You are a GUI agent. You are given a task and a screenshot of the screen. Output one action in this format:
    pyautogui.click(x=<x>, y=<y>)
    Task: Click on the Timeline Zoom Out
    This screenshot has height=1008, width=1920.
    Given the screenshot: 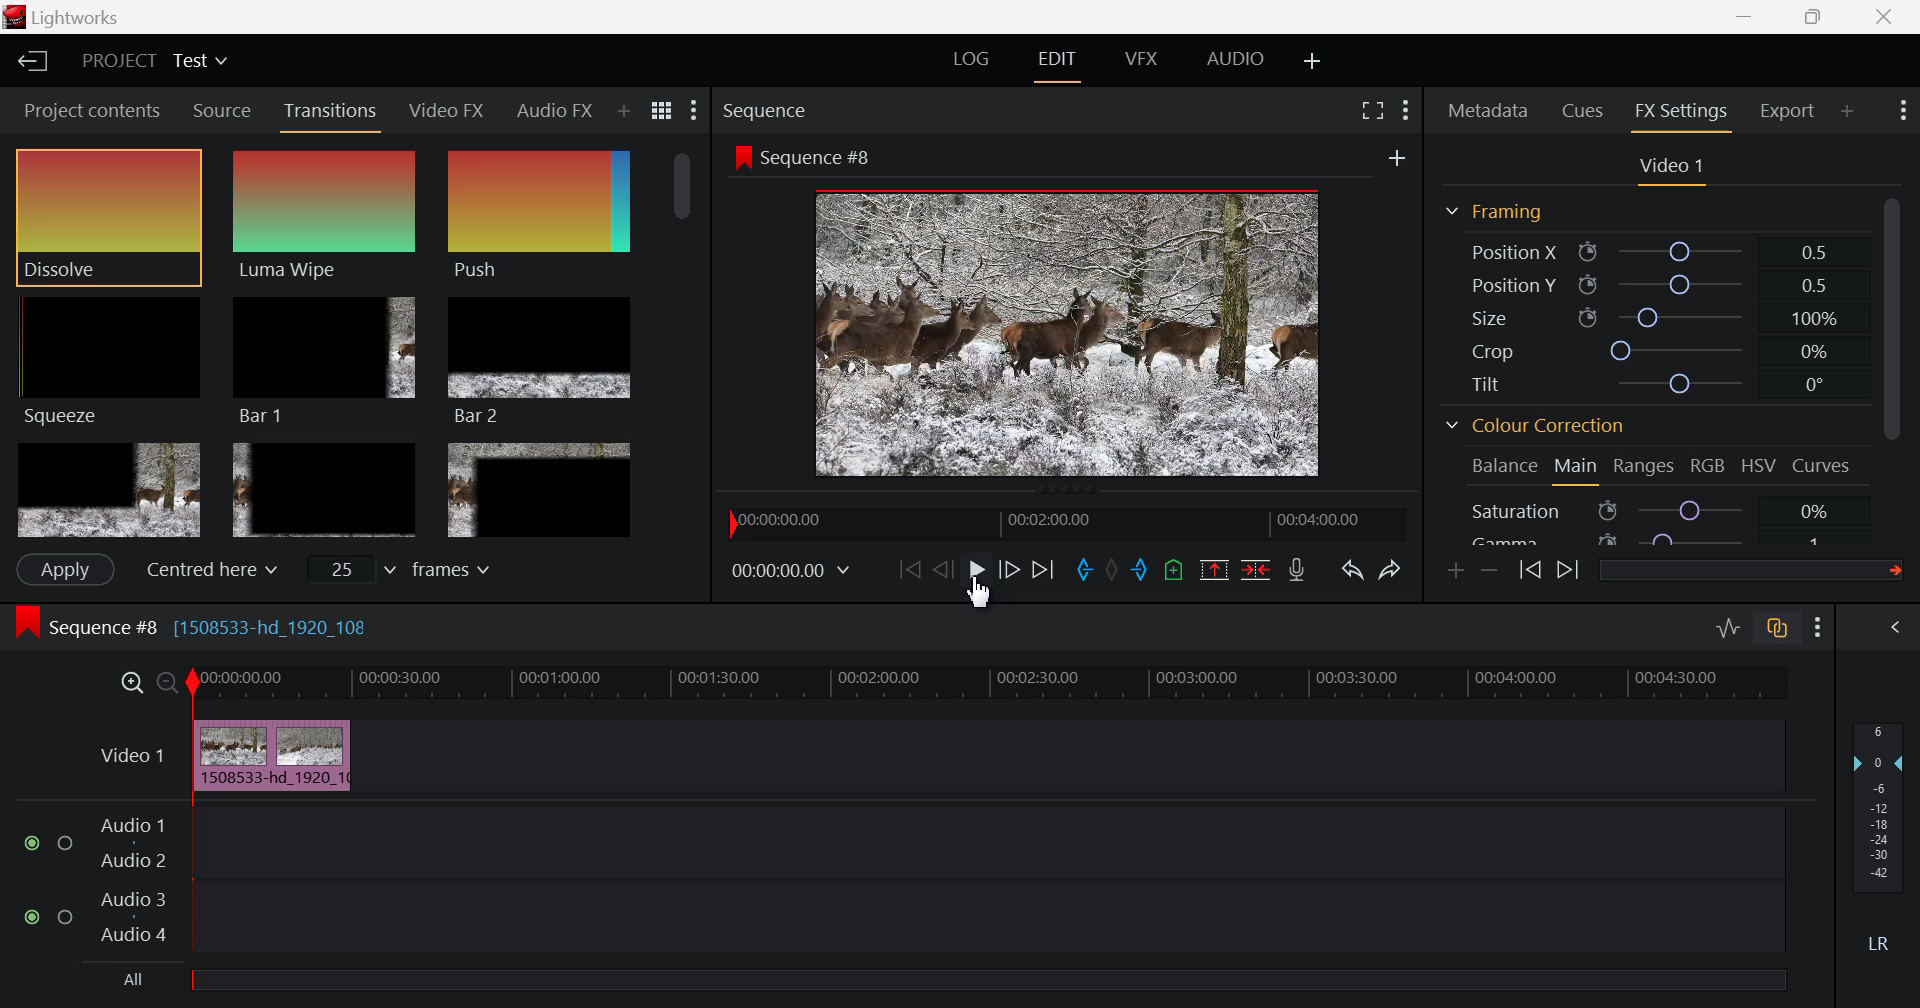 What is the action you would take?
    pyautogui.click(x=168, y=685)
    